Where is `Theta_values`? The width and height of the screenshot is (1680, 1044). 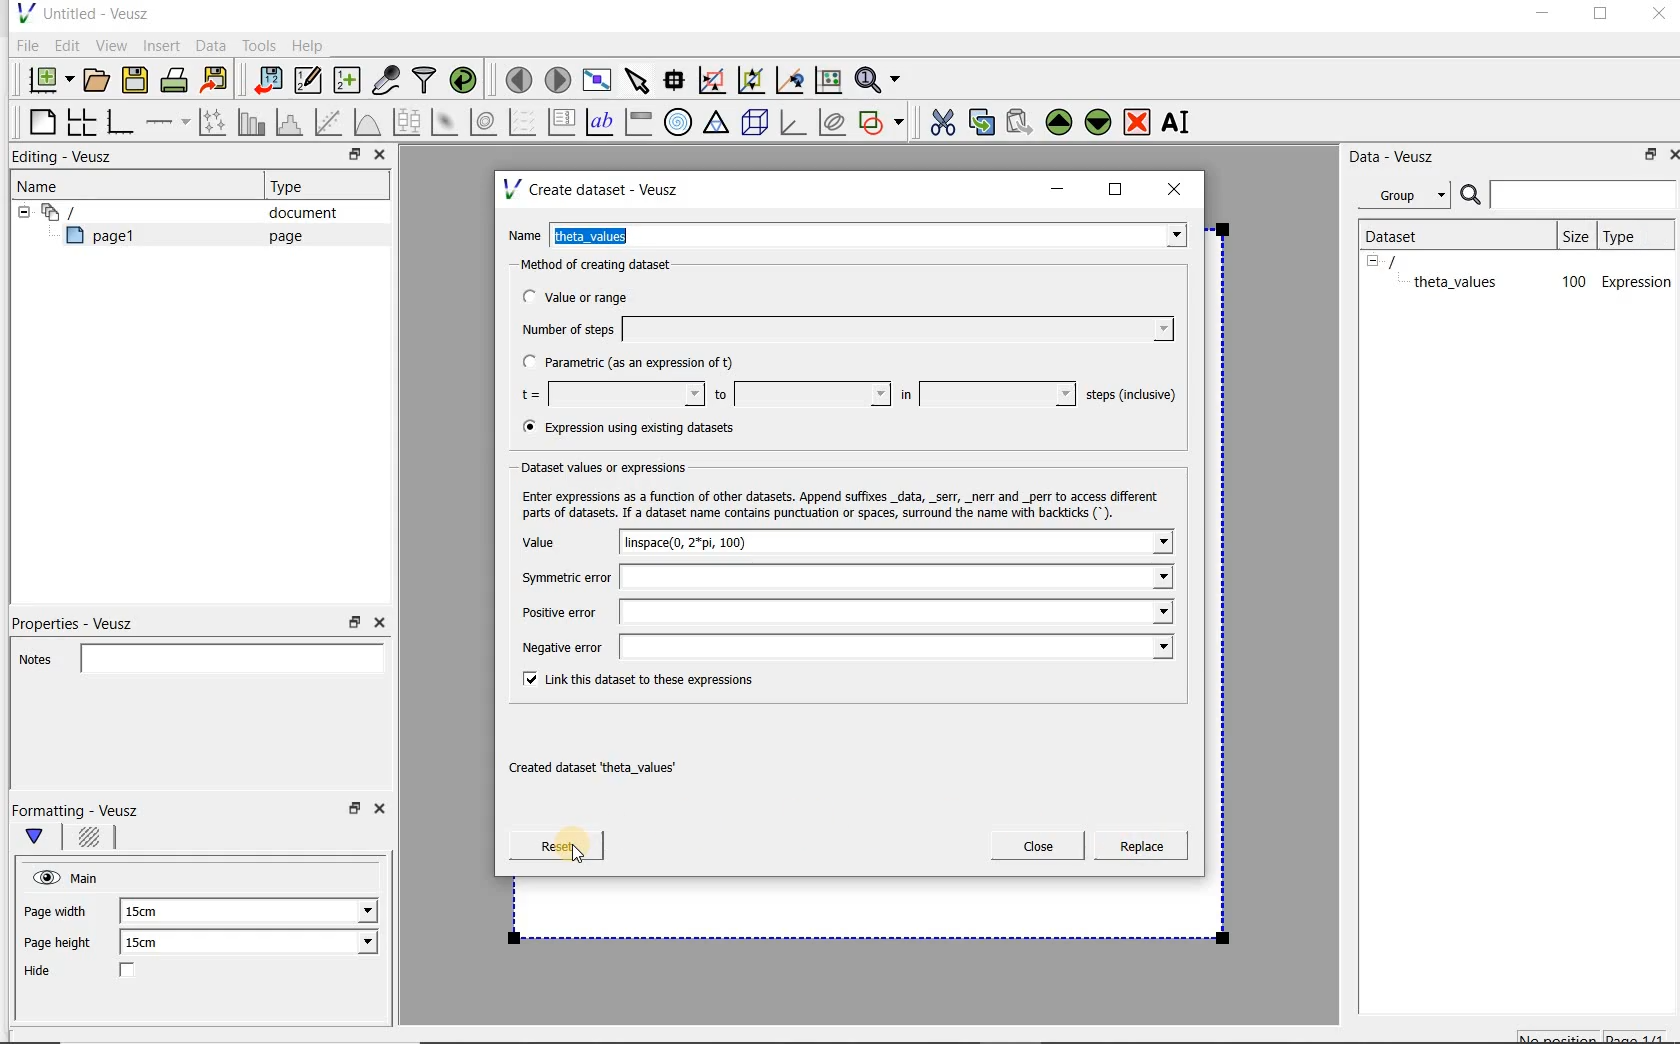
Theta_values is located at coordinates (873, 238).